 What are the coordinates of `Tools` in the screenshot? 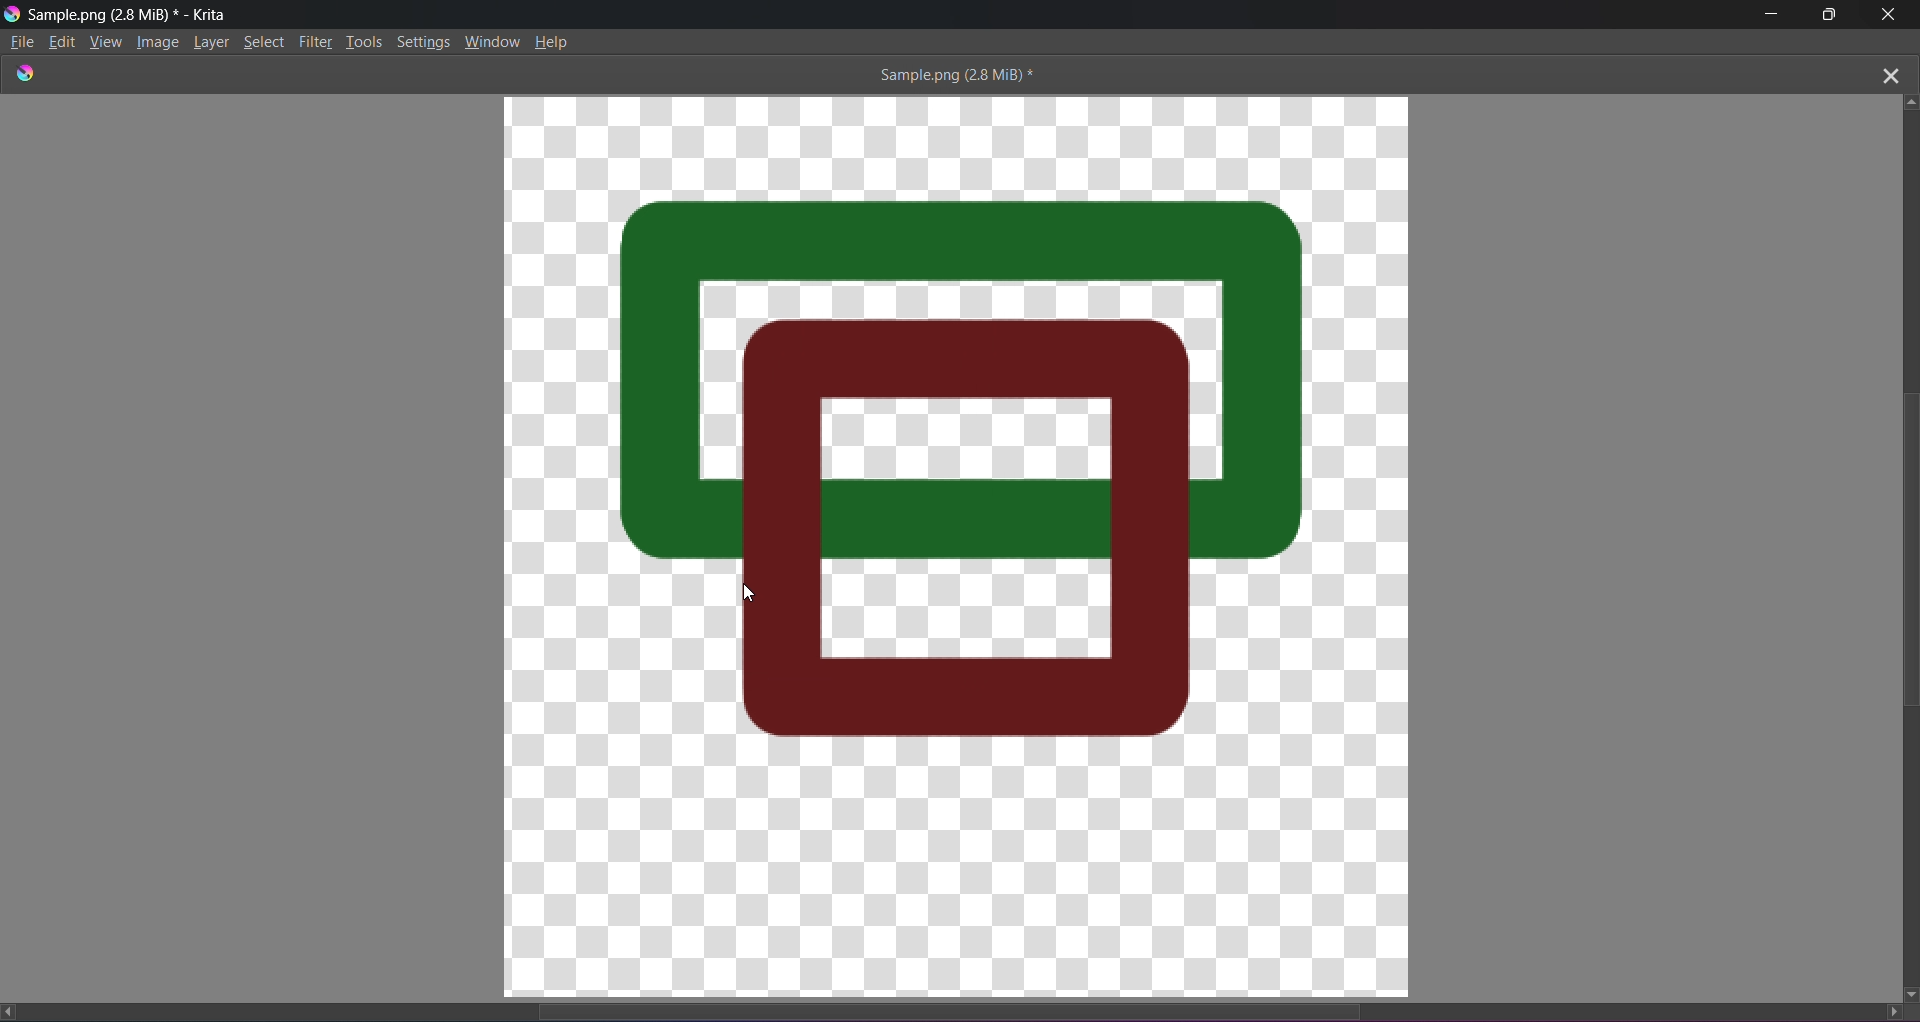 It's located at (366, 40).